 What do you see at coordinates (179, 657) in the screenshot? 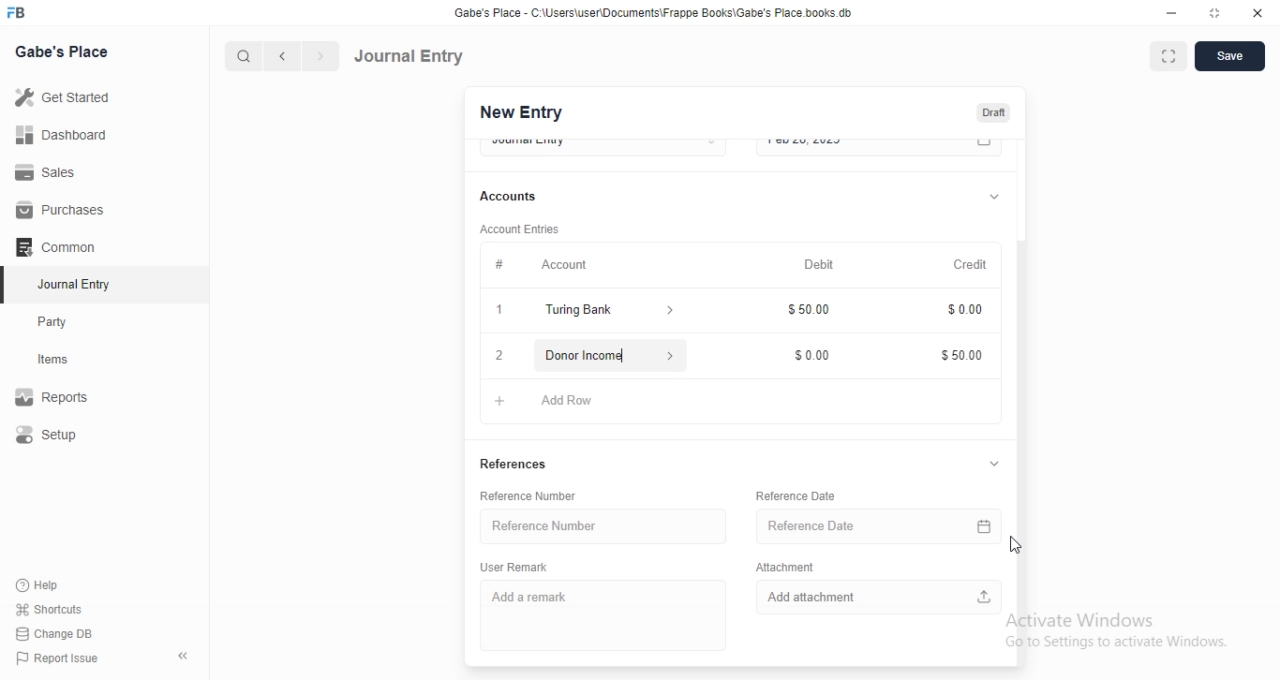
I see `hide` at bounding box center [179, 657].